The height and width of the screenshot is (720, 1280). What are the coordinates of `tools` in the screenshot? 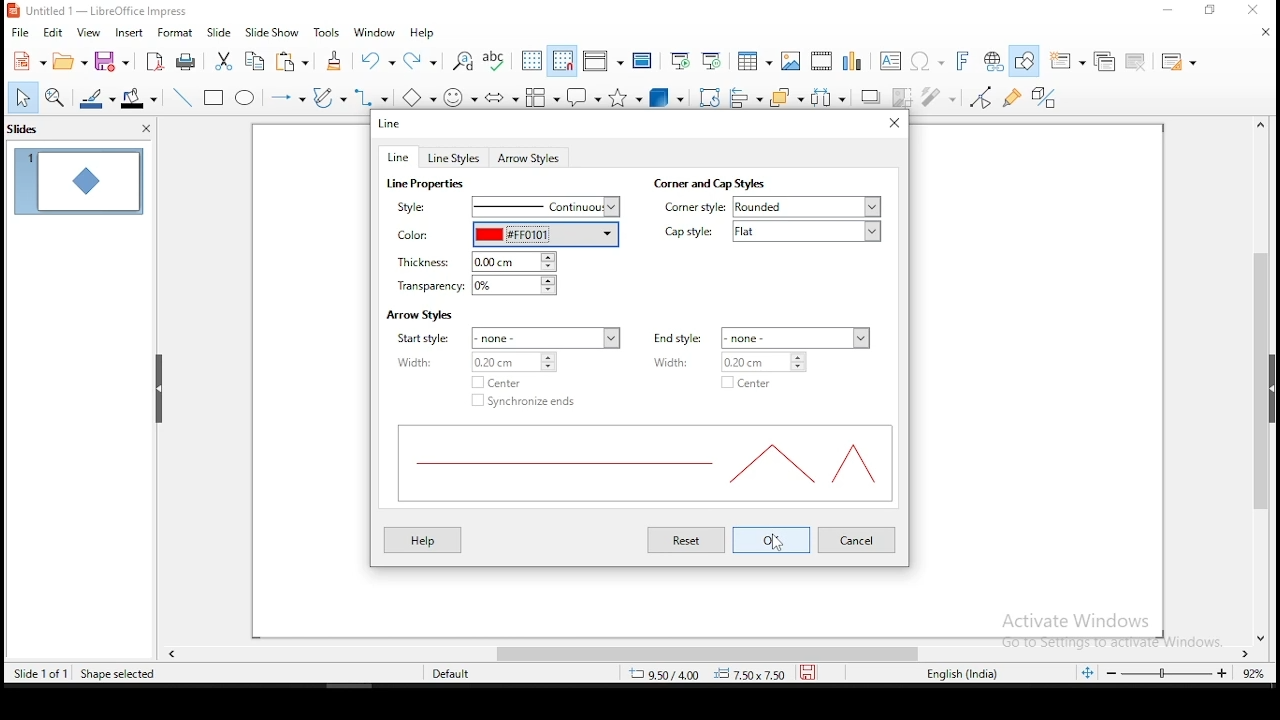 It's located at (328, 32).